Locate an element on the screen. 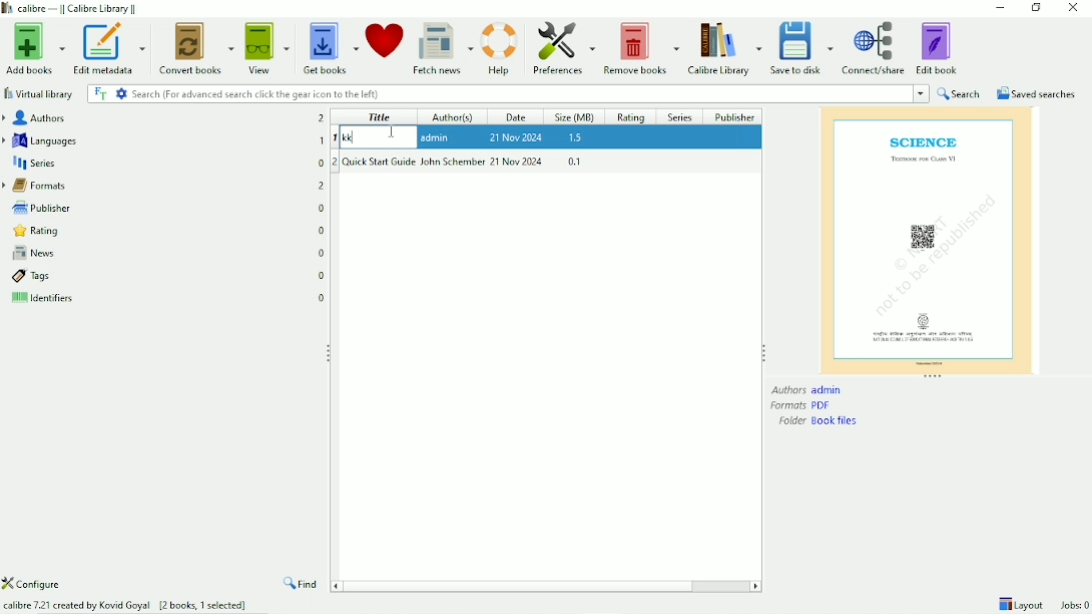  Authors is located at coordinates (808, 390).